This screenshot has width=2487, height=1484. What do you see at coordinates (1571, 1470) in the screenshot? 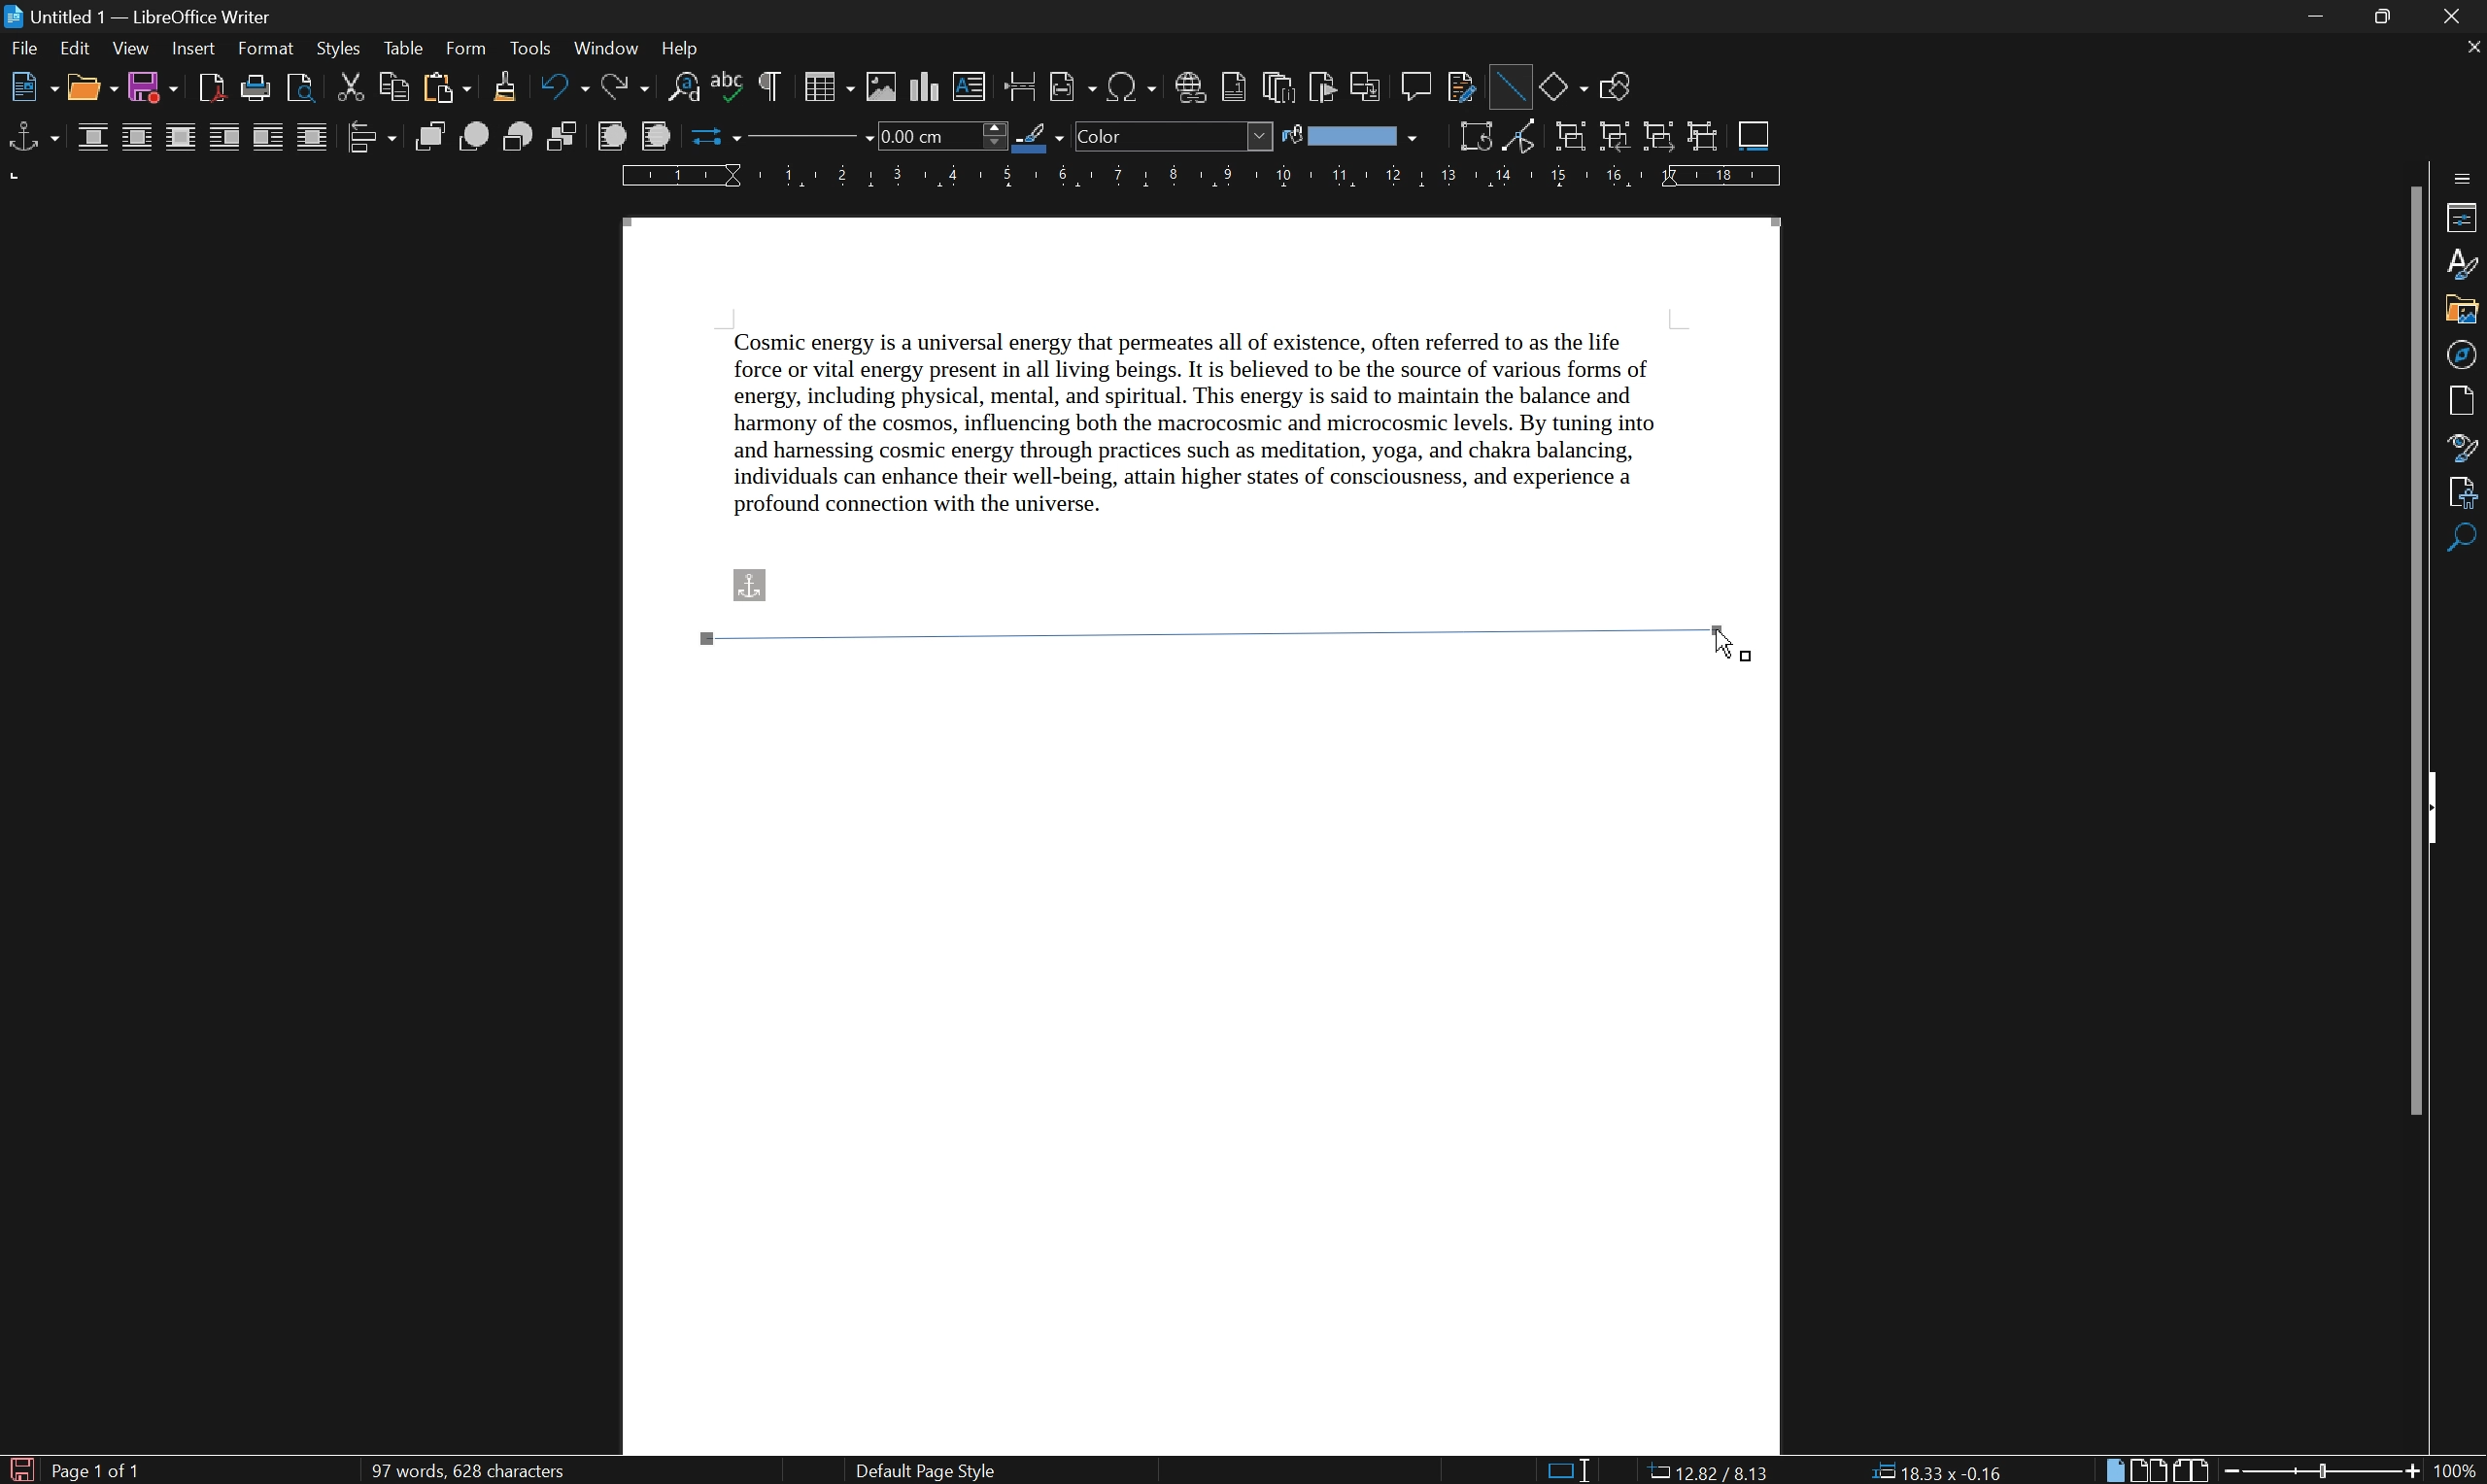
I see `standard selection. click to change selection mode.` at bounding box center [1571, 1470].